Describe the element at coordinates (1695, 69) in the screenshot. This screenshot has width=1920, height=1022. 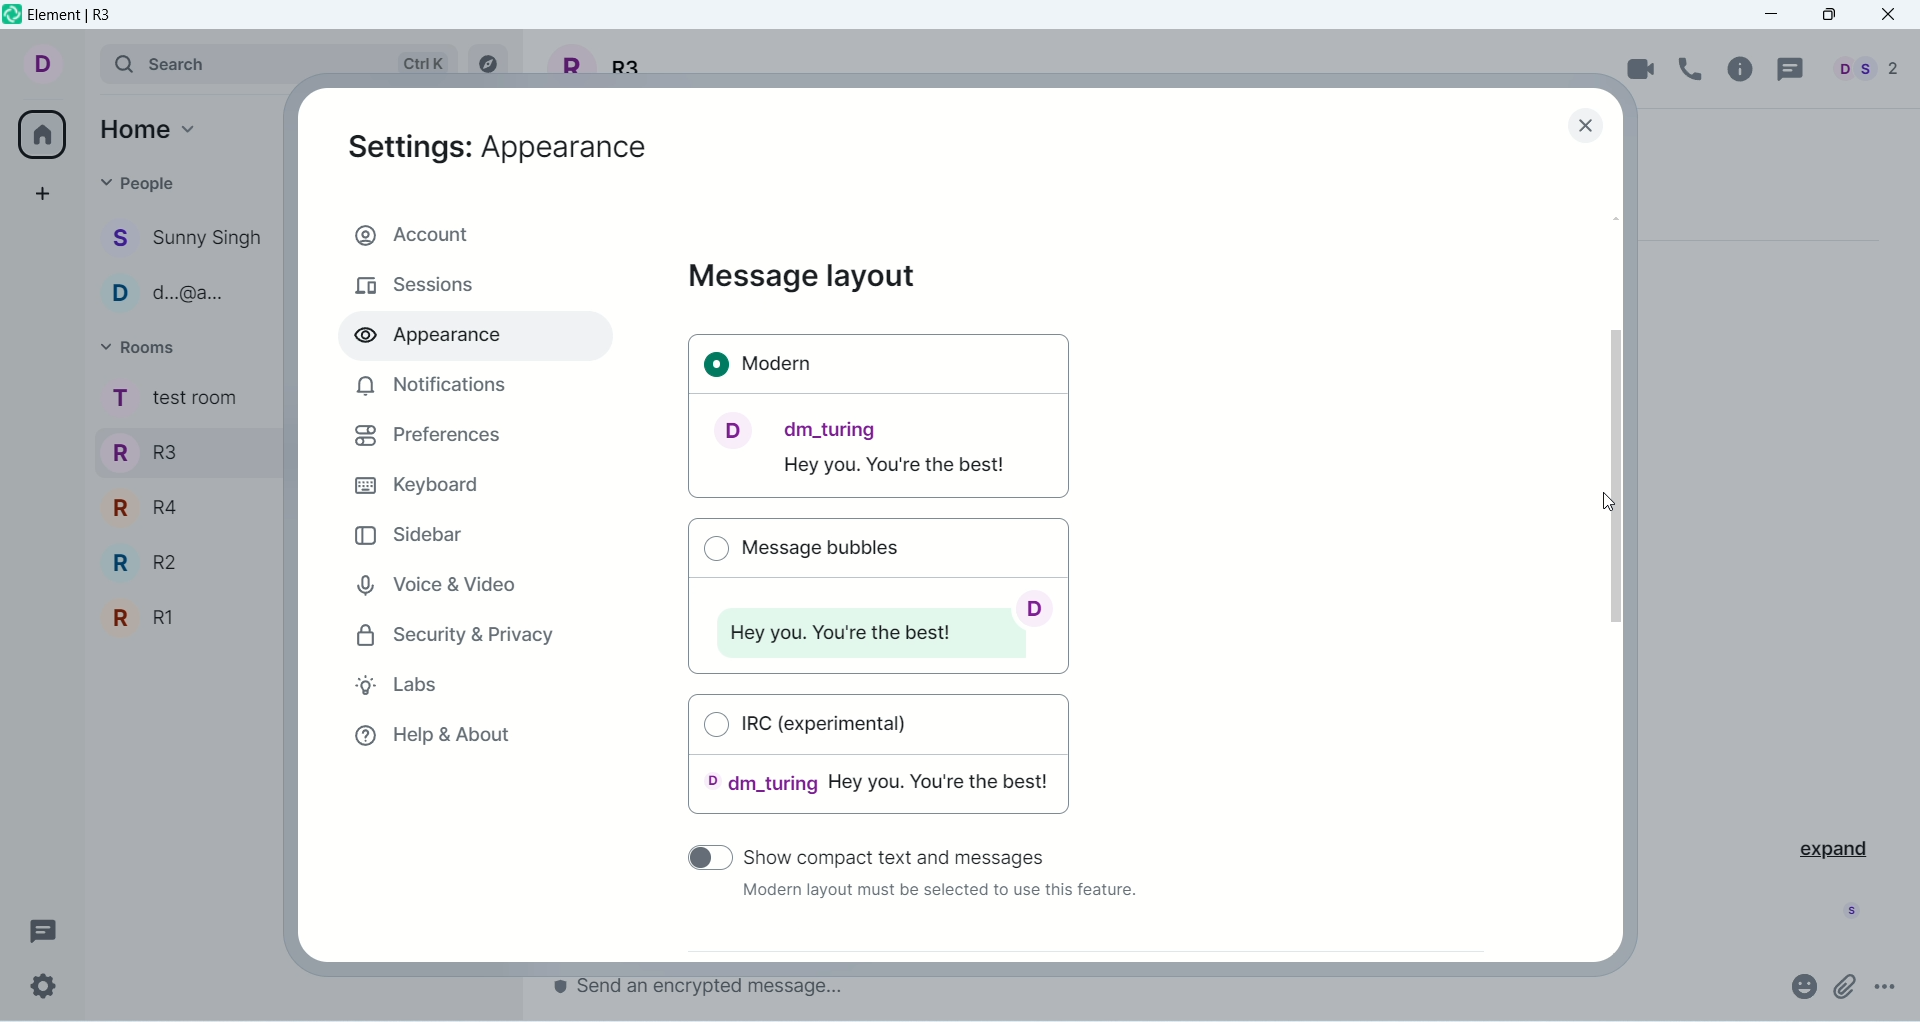
I see `voice call` at that location.